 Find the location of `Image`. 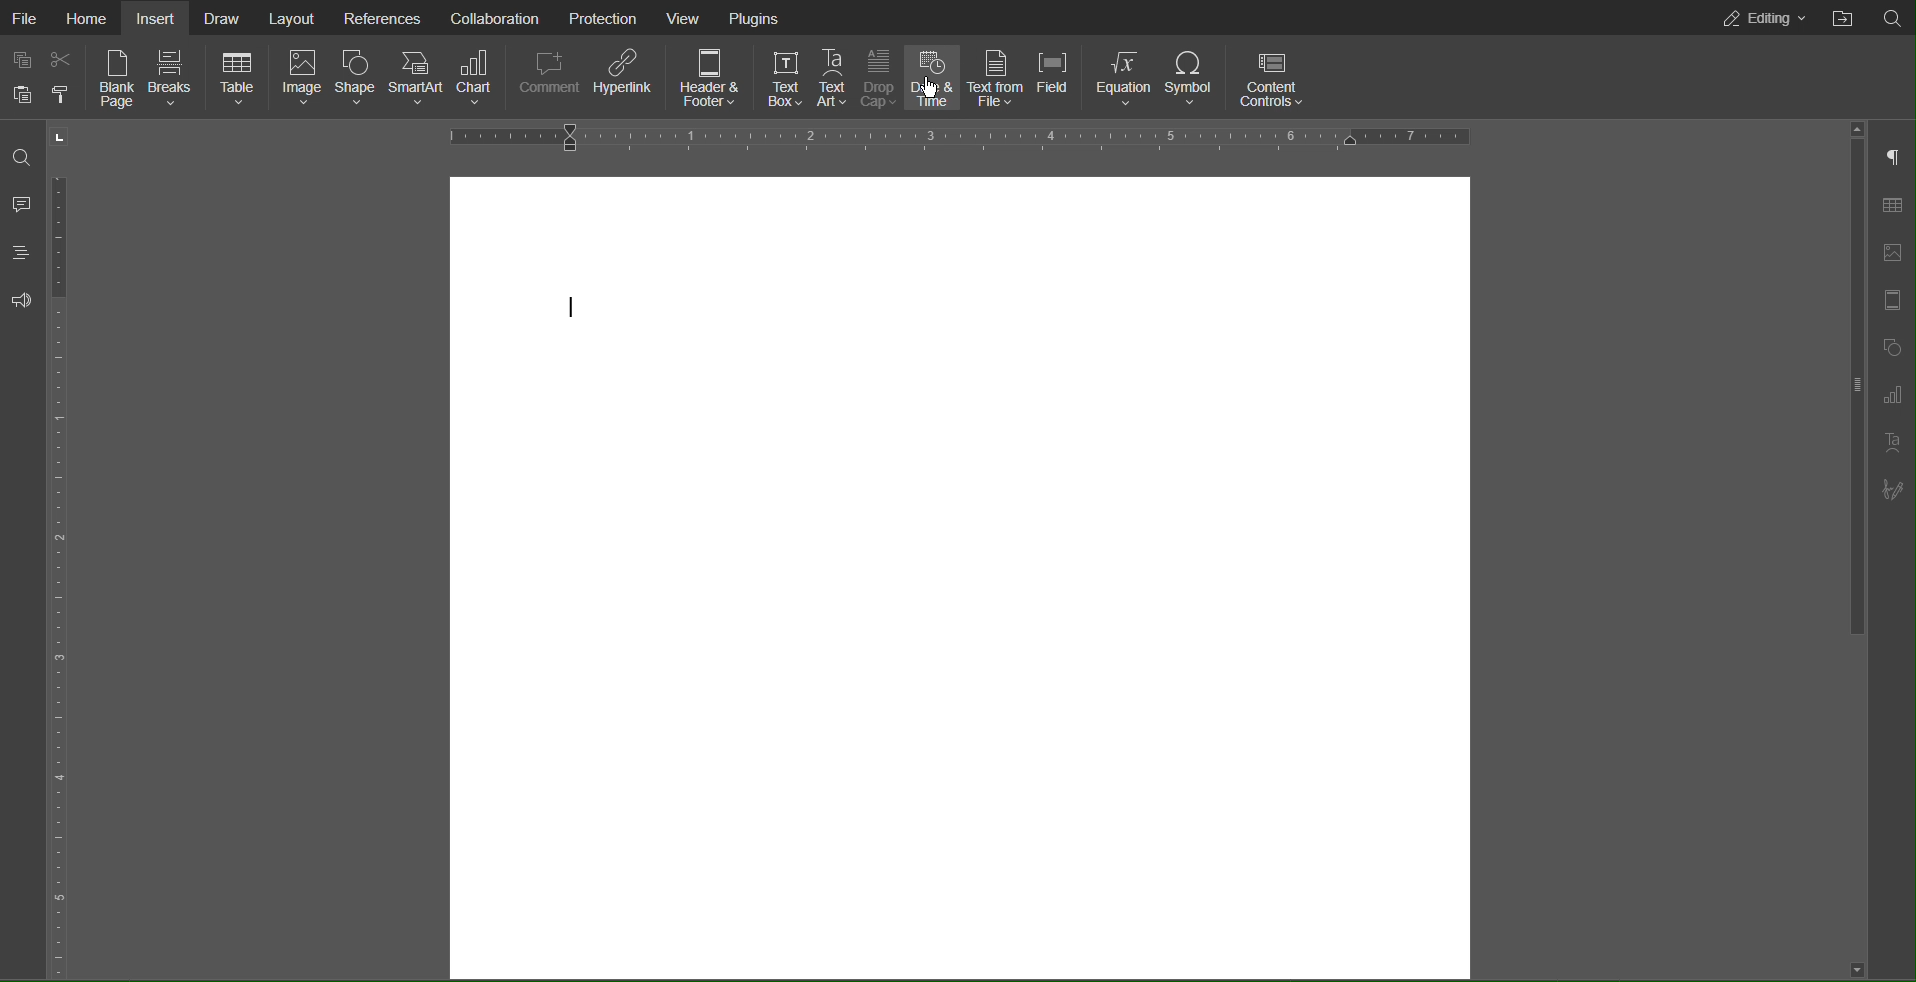

Image is located at coordinates (302, 81).